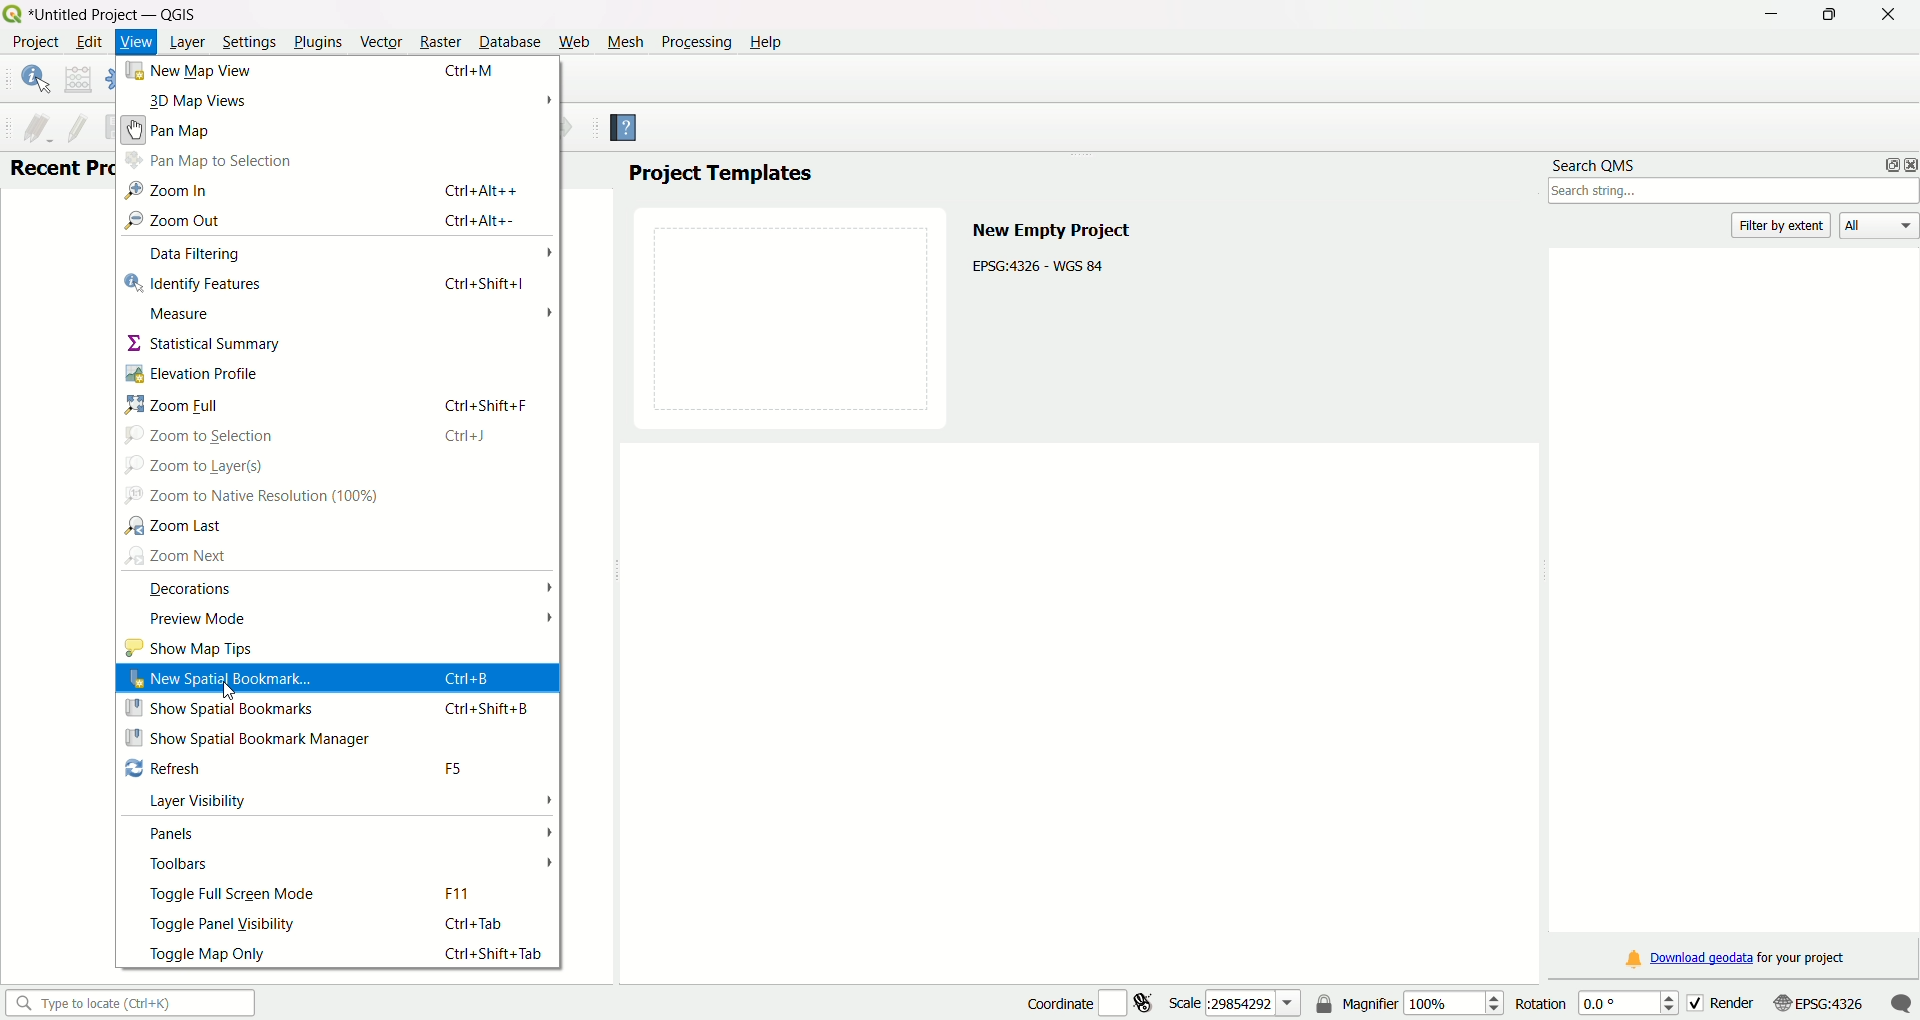 Image resolution: width=1920 pixels, height=1020 pixels. I want to click on Raster, so click(439, 42).